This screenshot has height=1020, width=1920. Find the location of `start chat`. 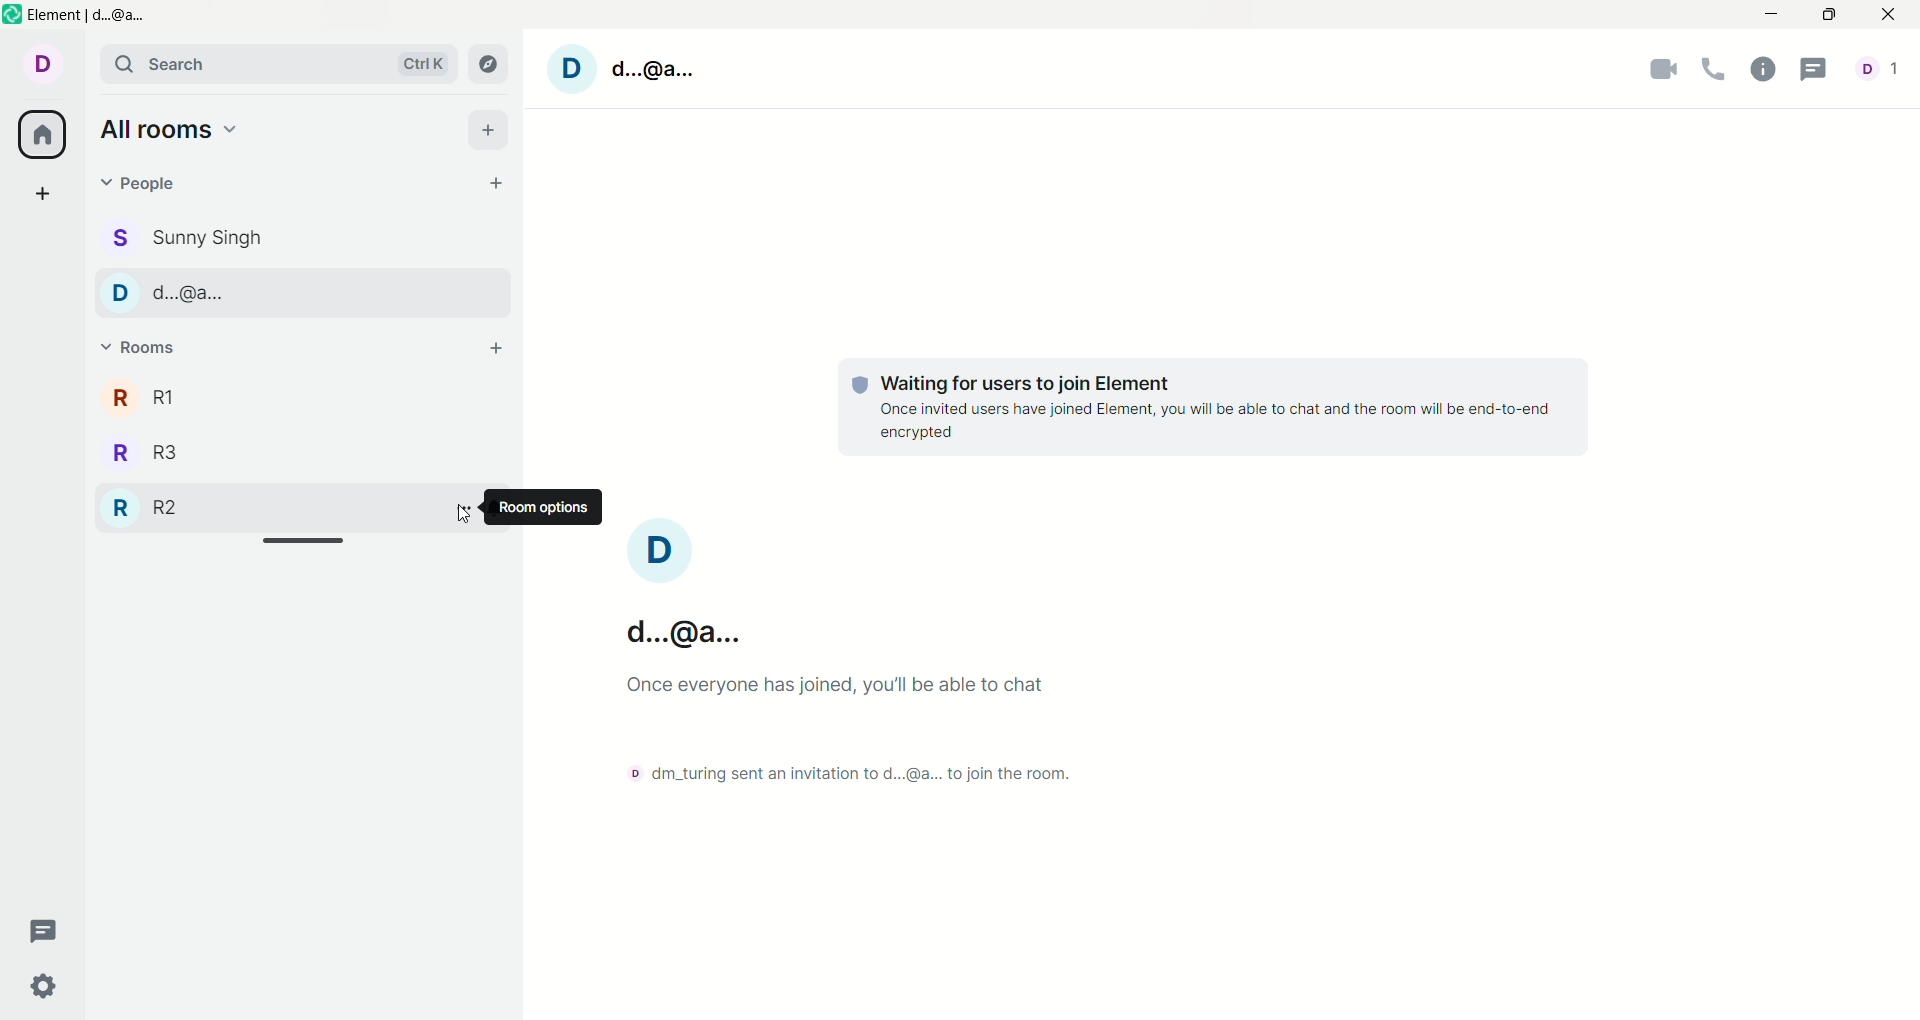

start chat is located at coordinates (501, 184).